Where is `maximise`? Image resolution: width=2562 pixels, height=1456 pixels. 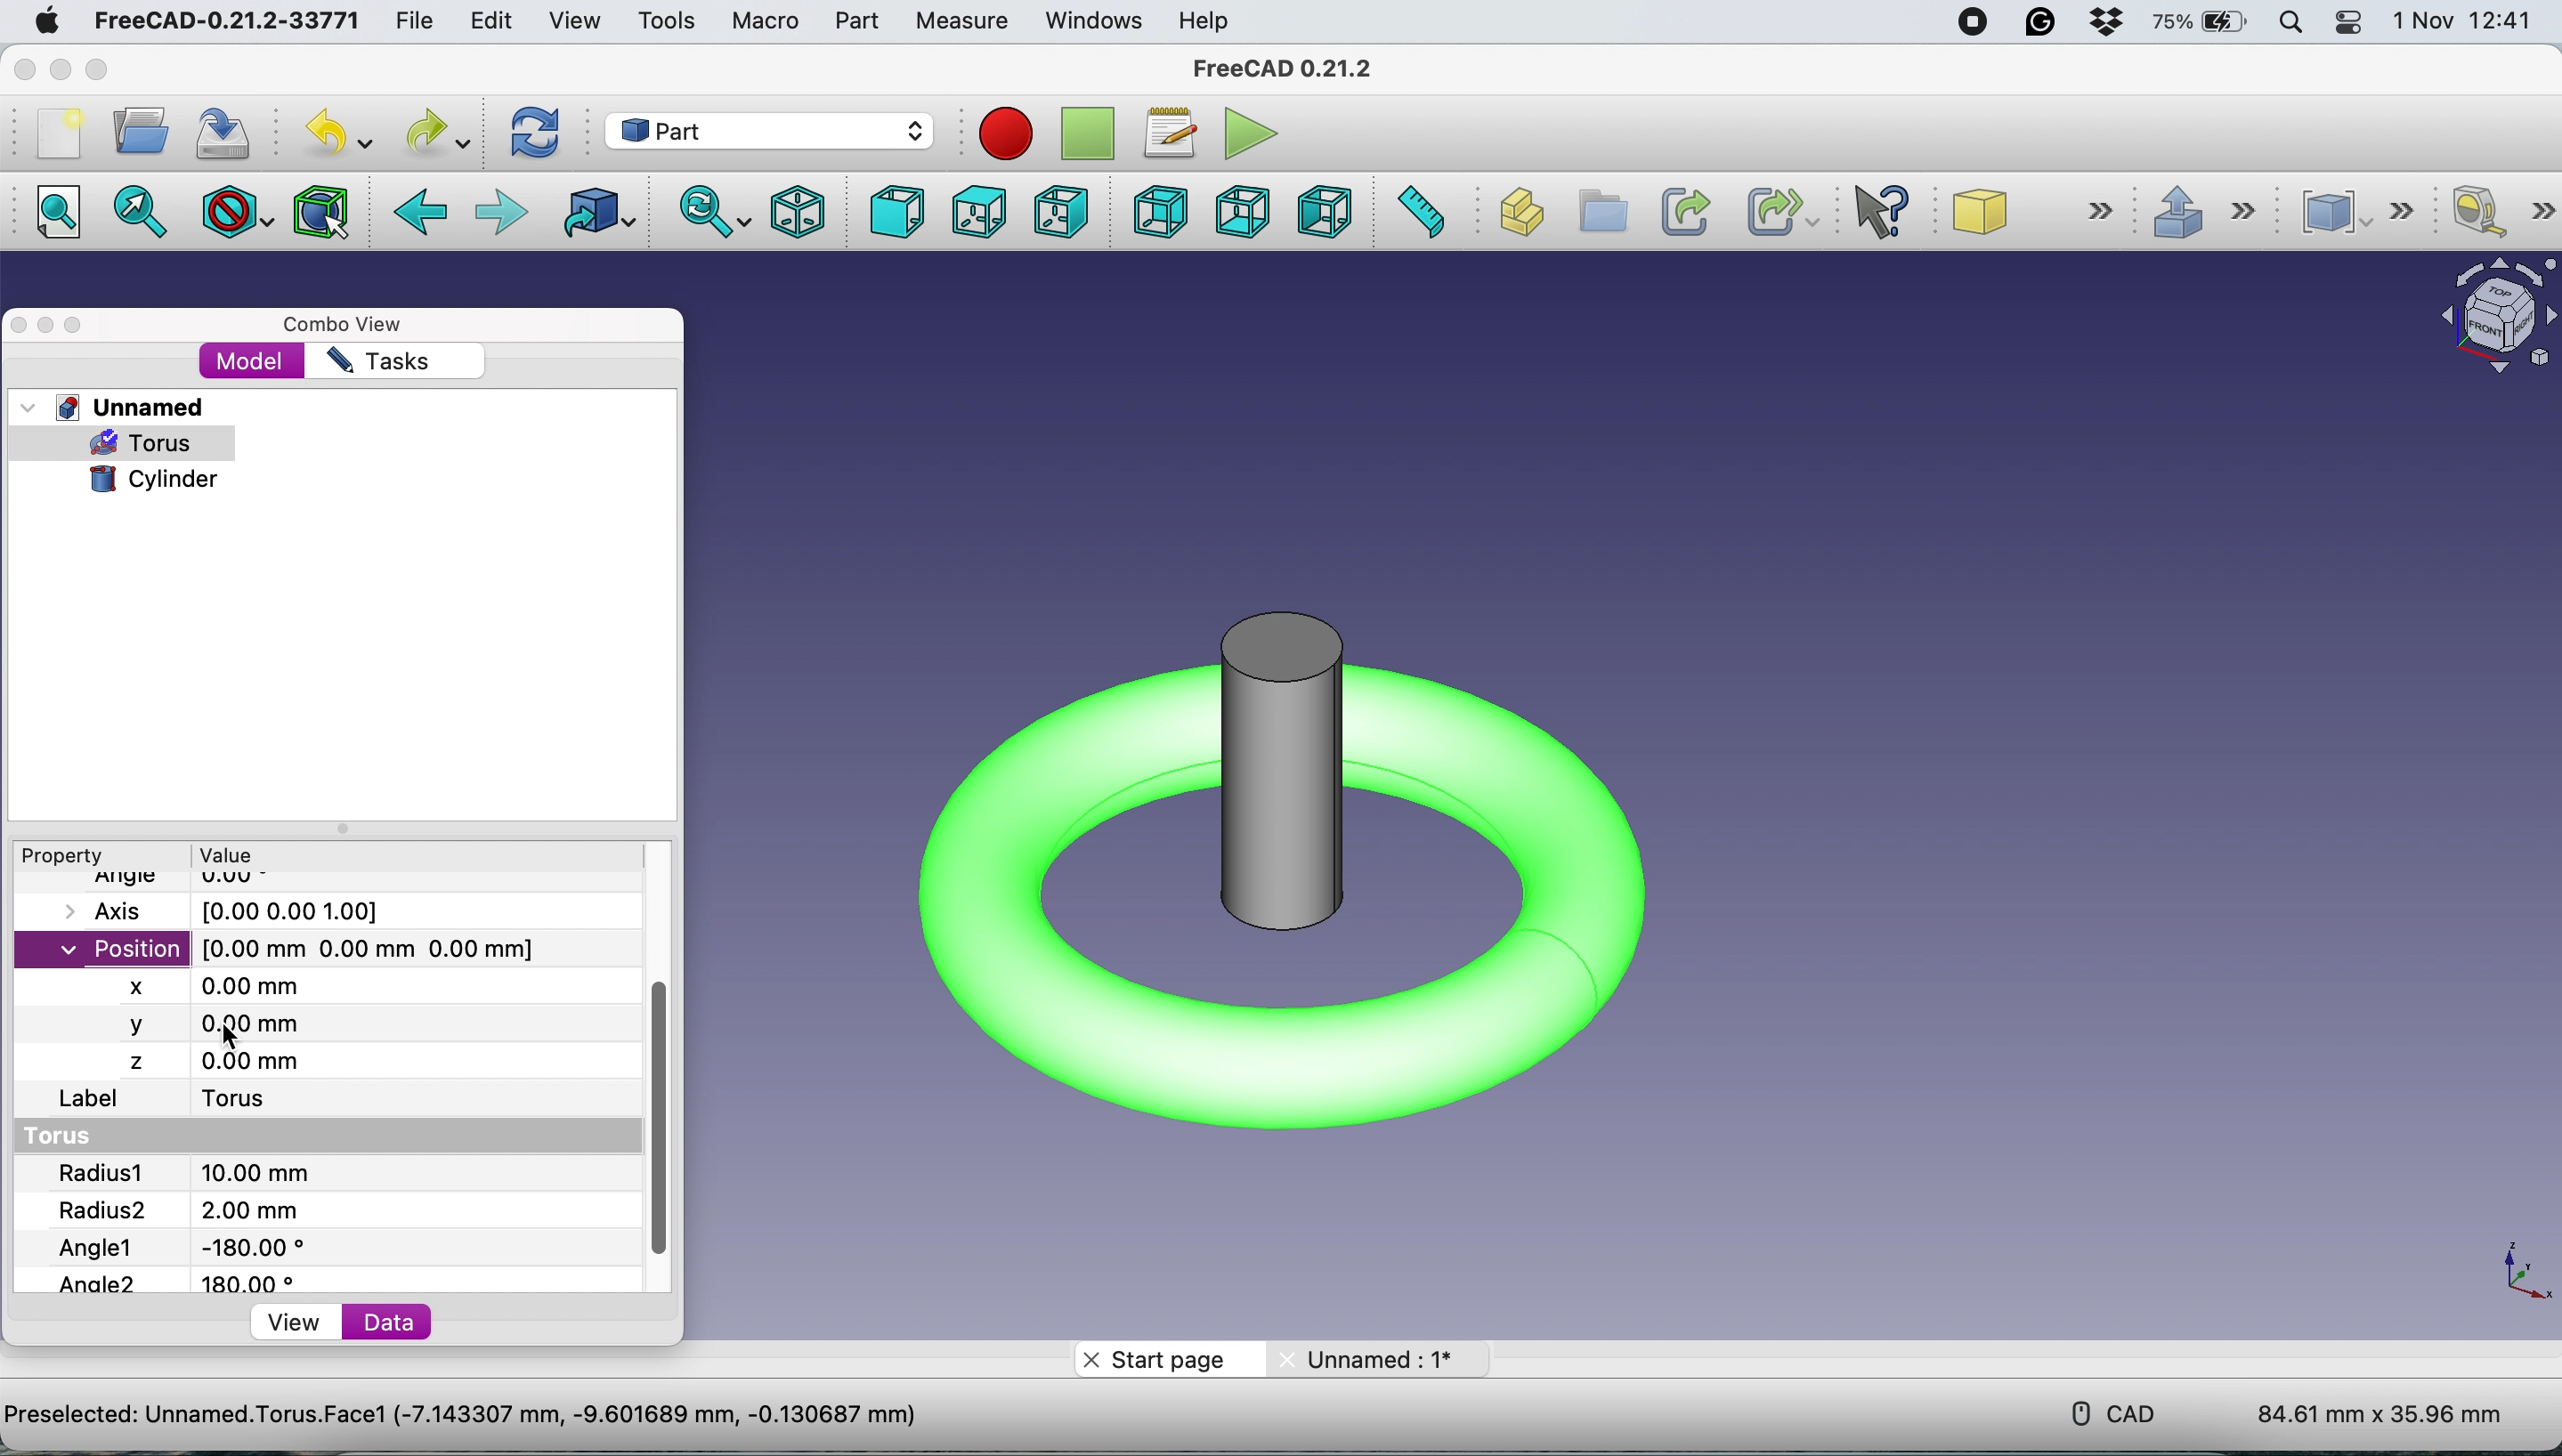
maximise is located at coordinates (77, 326).